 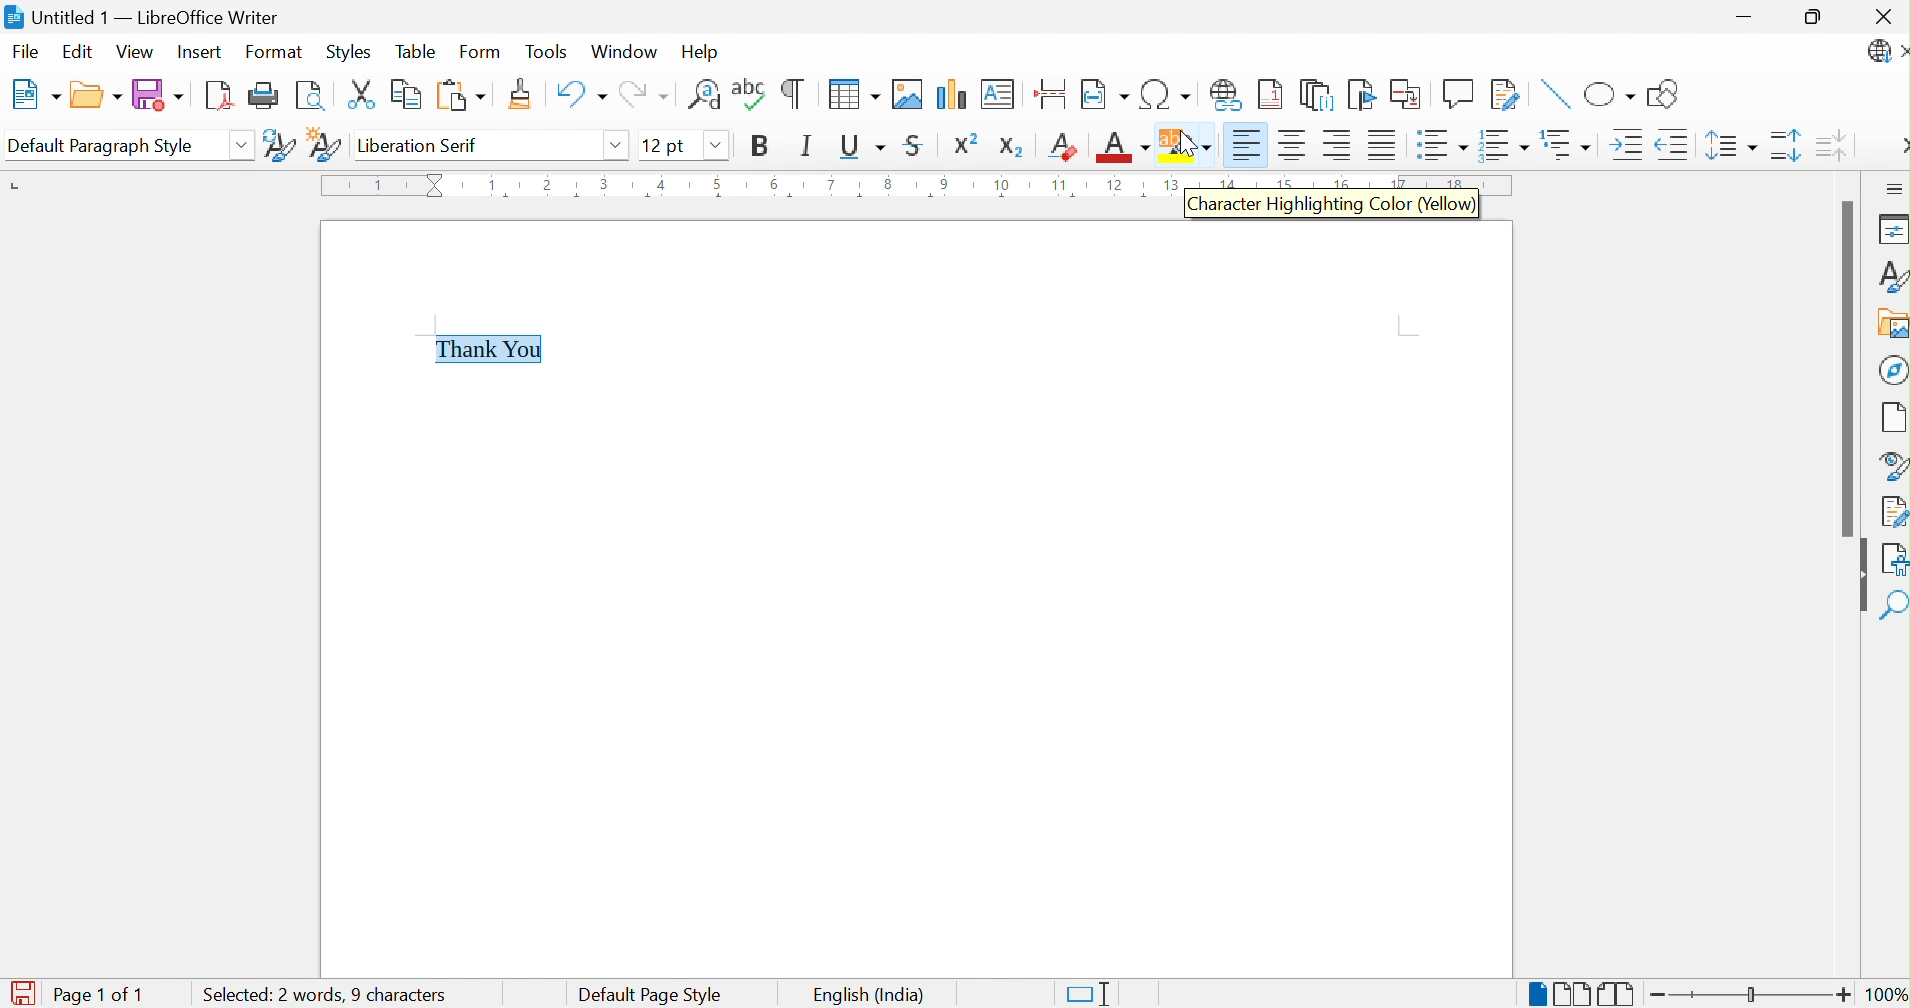 I want to click on Scroll Bar, so click(x=1841, y=368).